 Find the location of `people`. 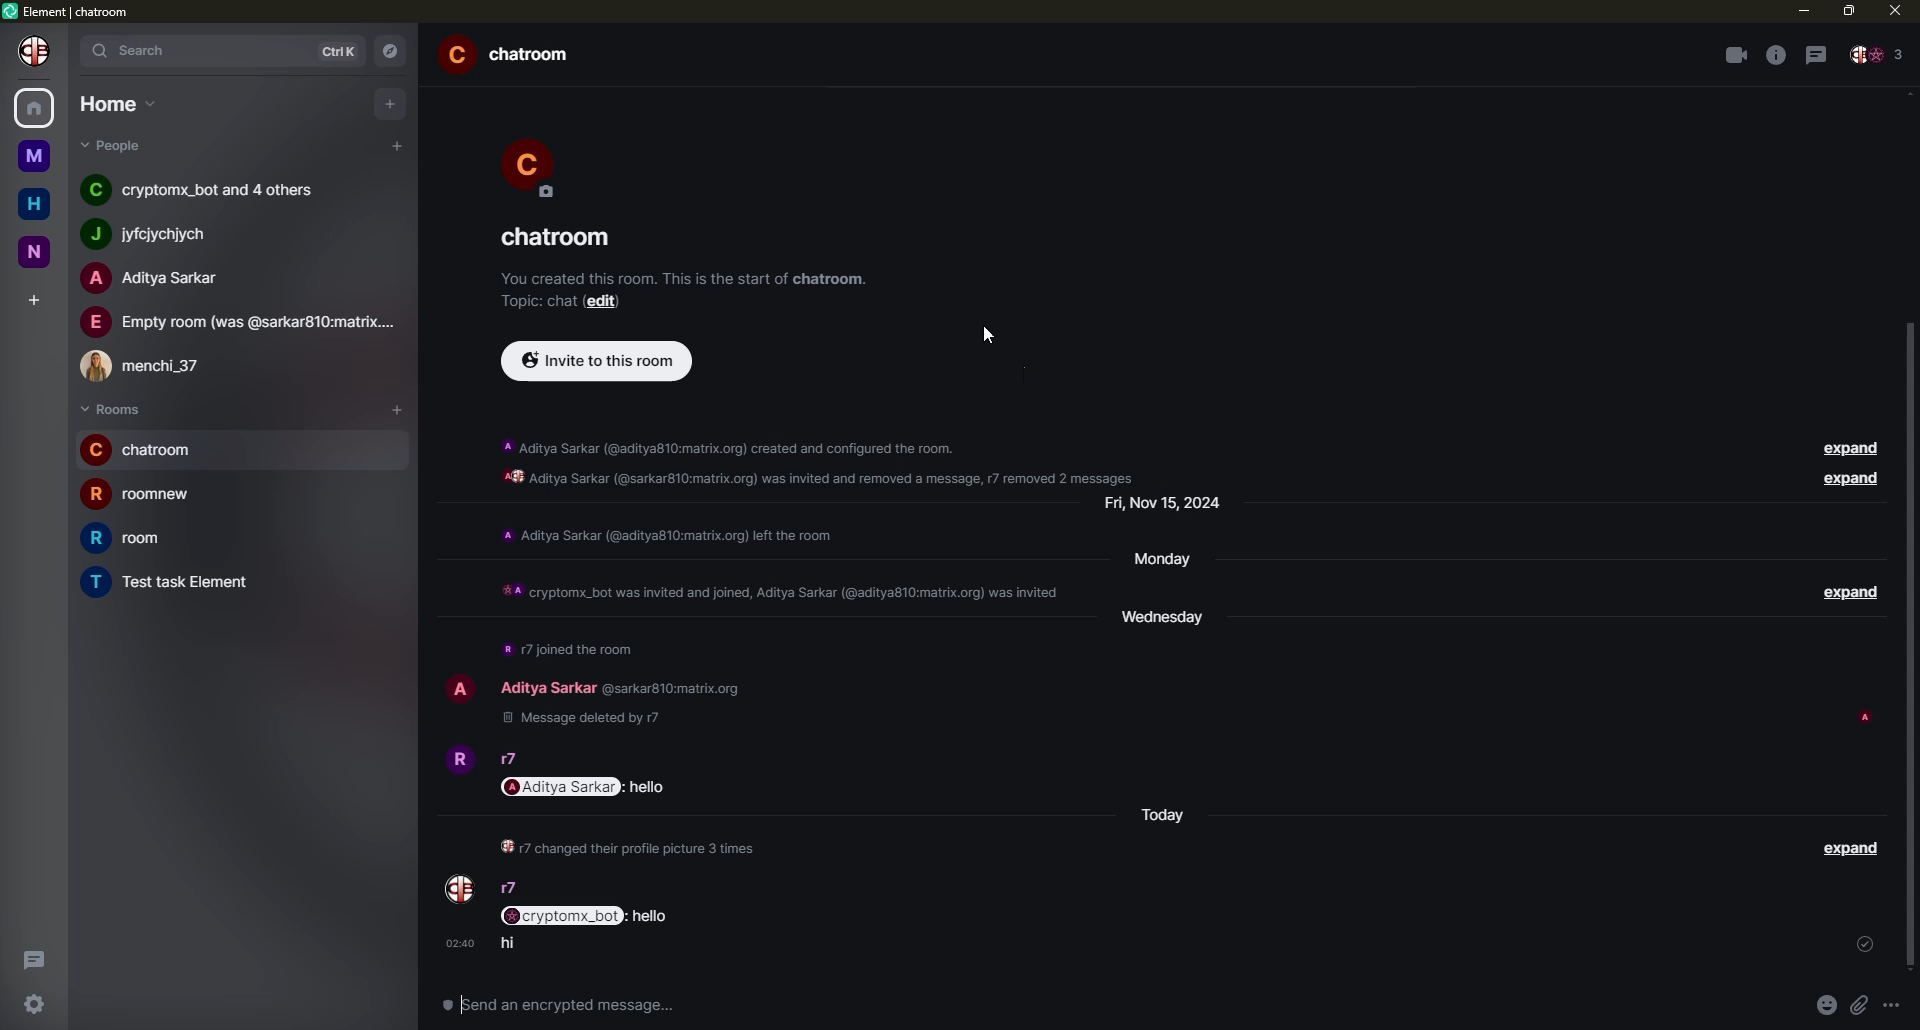

people is located at coordinates (507, 758).